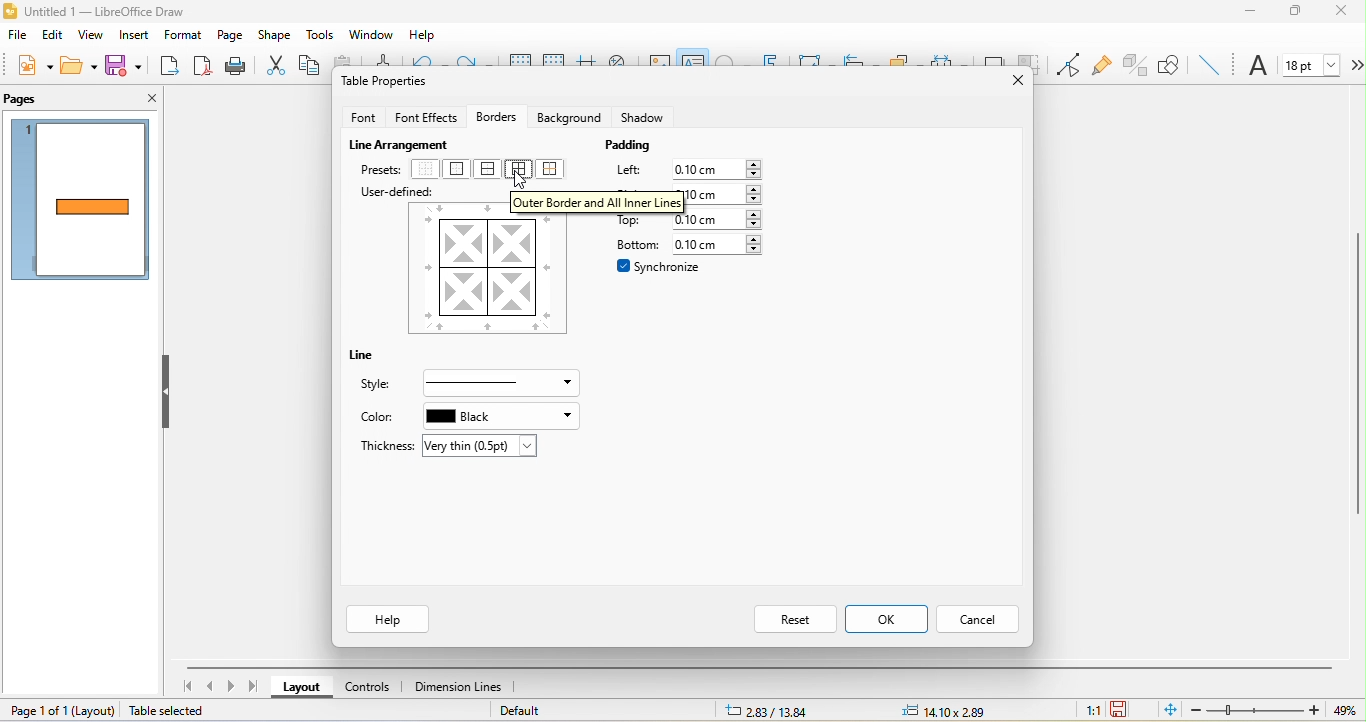 The height and width of the screenshot is (722, 1366). I want to click on black color, so click(499, 416).